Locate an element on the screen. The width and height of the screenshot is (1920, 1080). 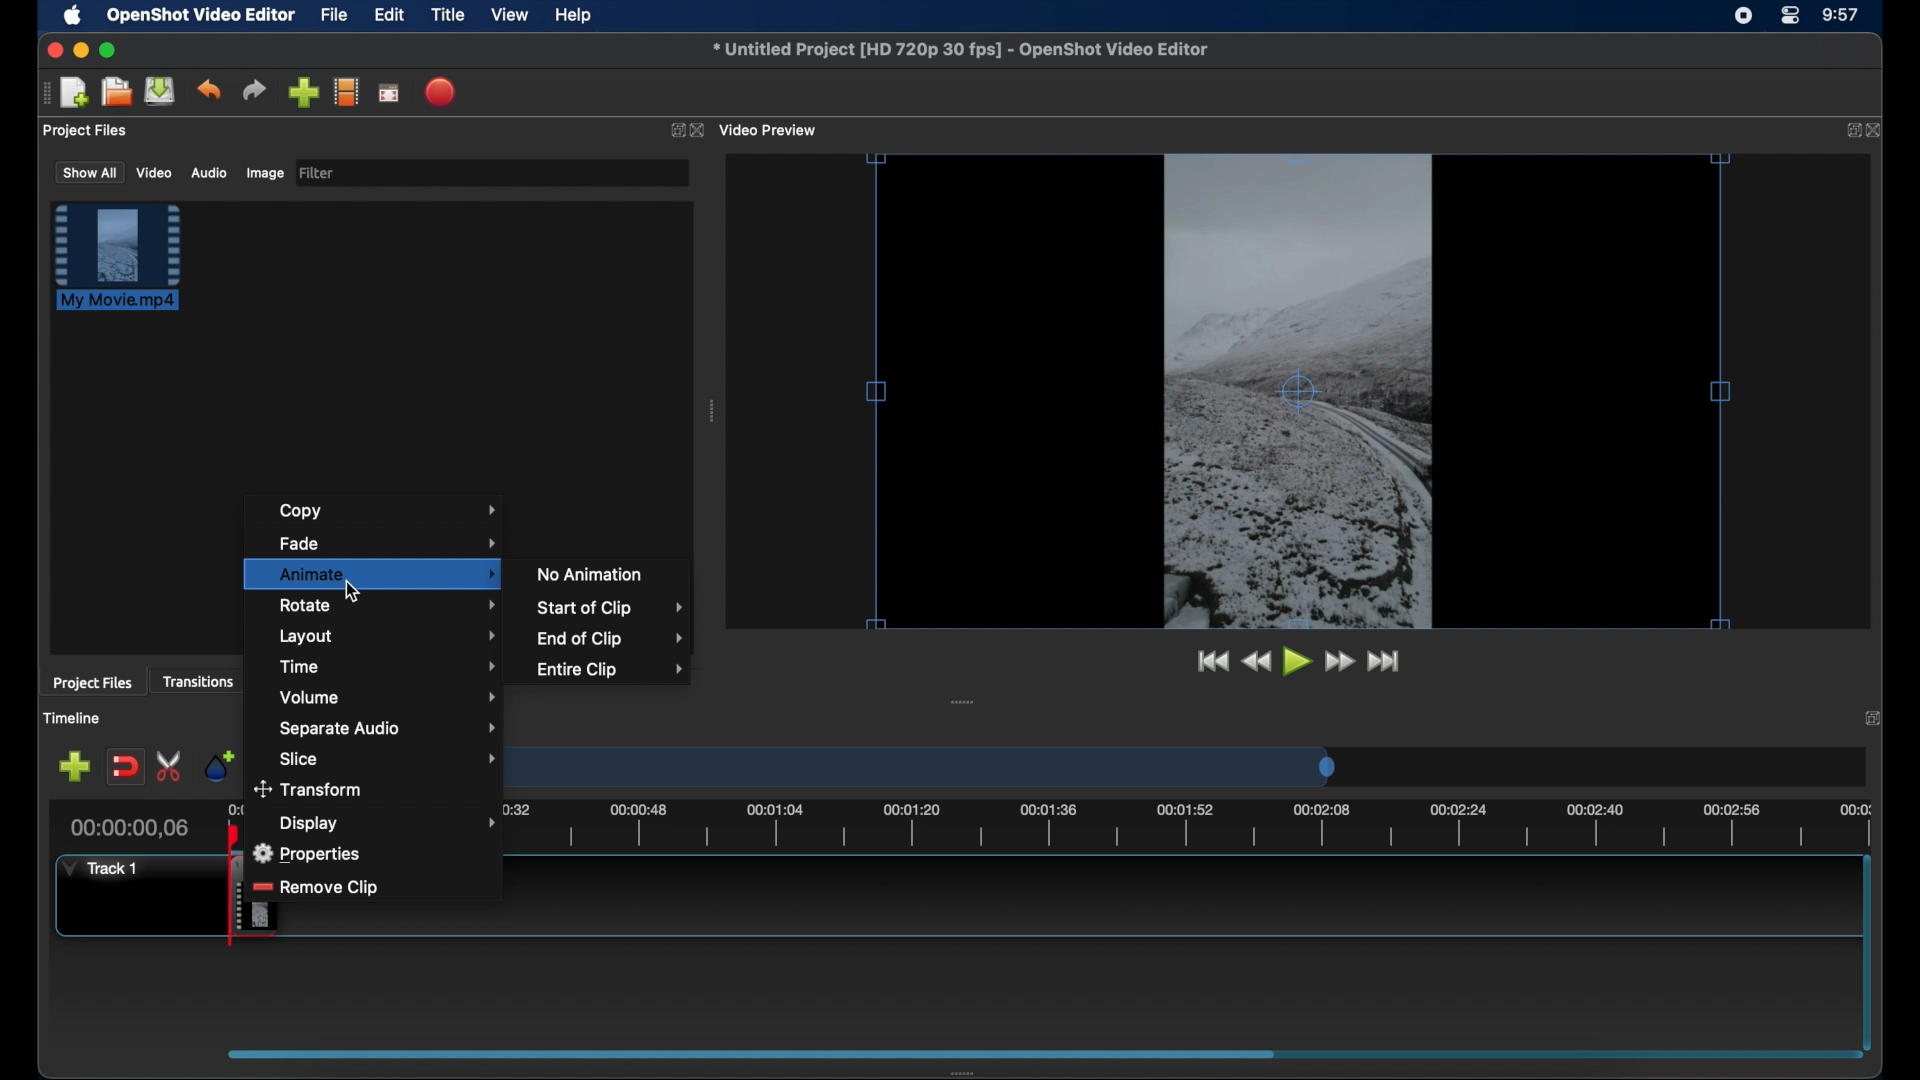
show all is located at coordinates (88, 171).